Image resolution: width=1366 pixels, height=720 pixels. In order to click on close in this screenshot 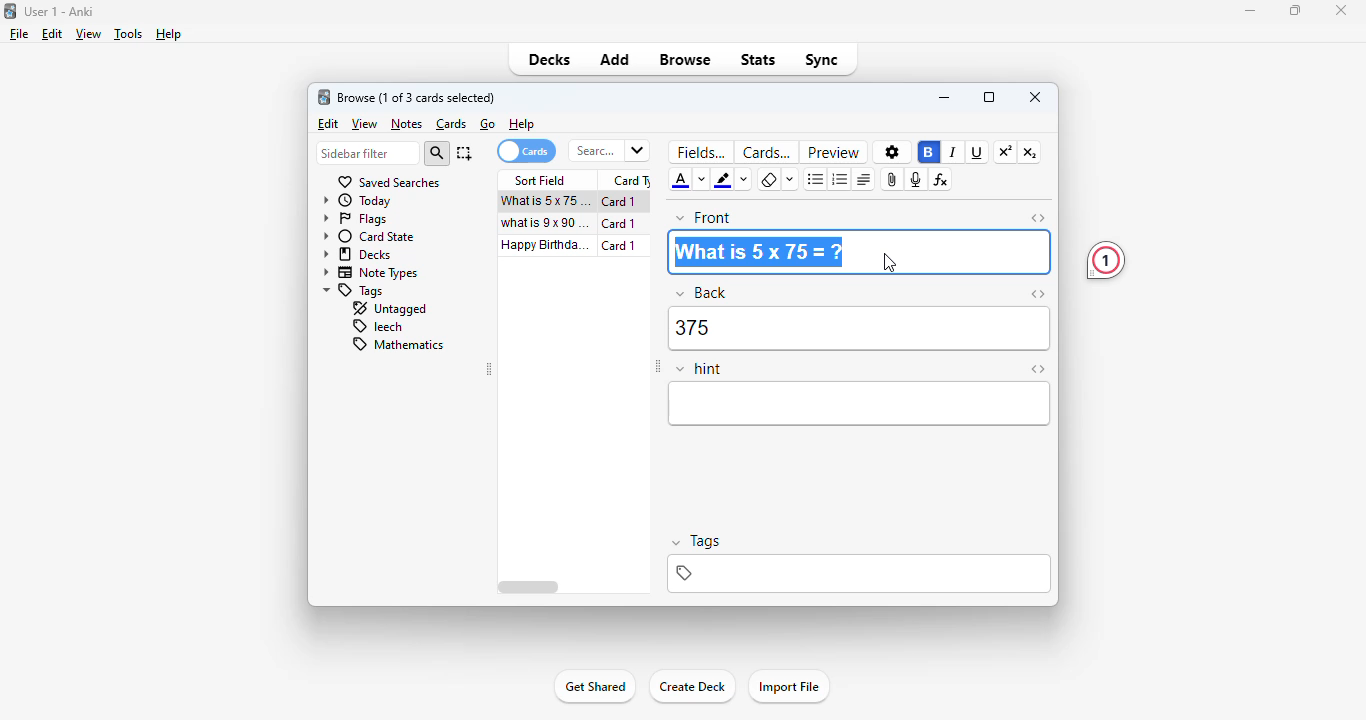, I will do `click(1035, 98)`.